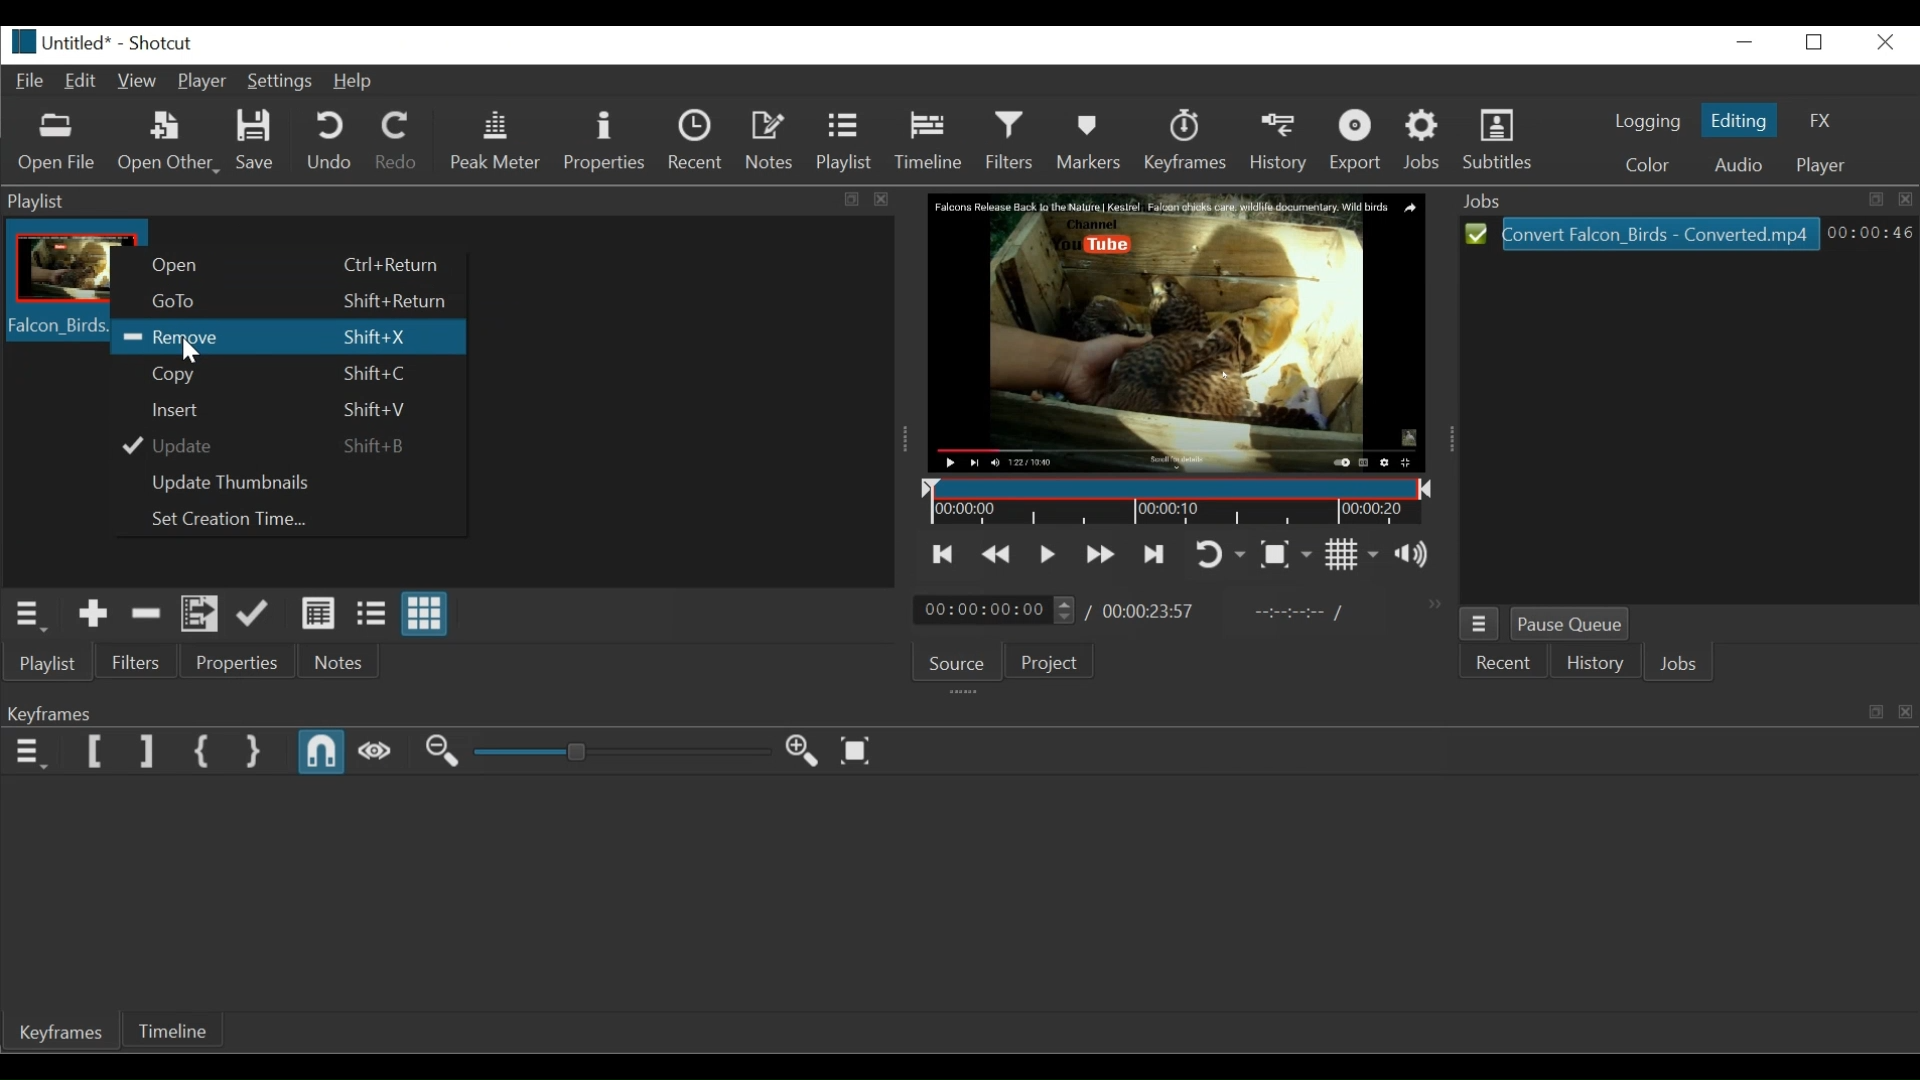 The width and height of the screenshot is (1920, 1080). I want to click on Open Other, so click(166, 143).